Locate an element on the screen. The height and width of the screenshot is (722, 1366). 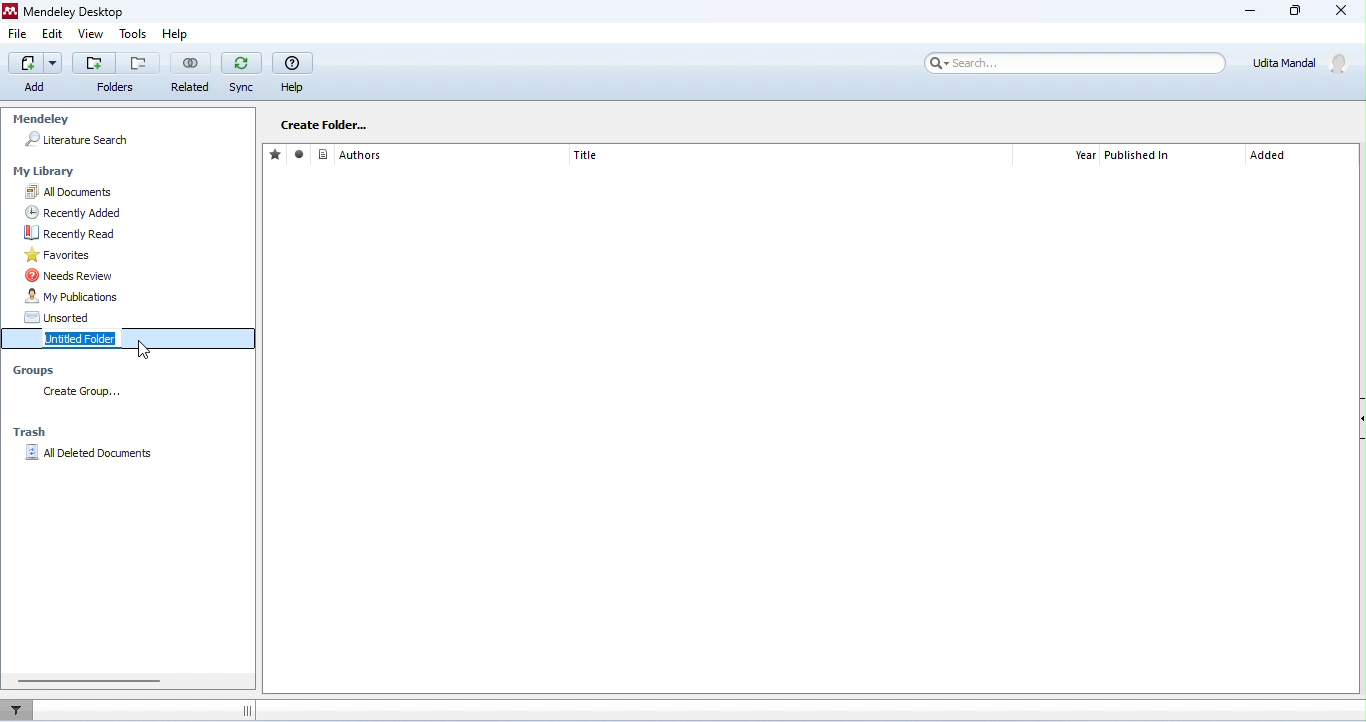
my library is located at coordinates (47, 172).